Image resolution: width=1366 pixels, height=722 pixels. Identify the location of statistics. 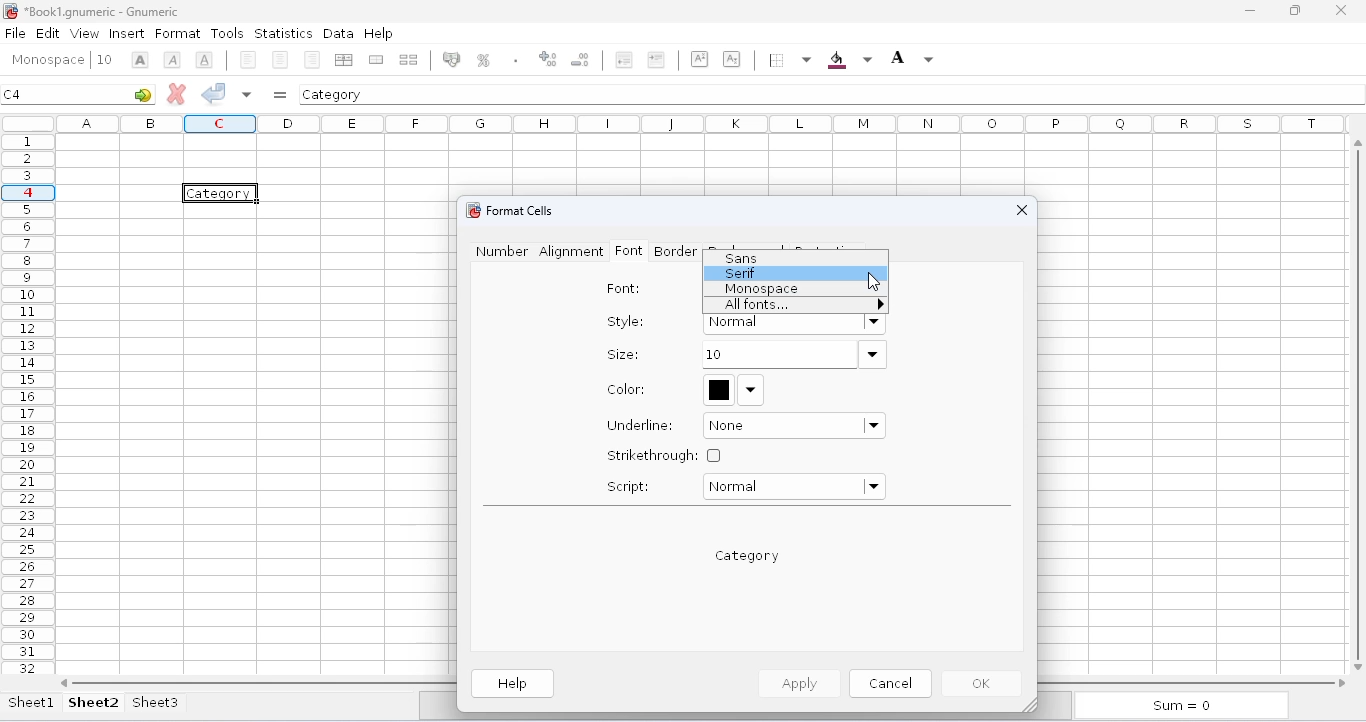
(283, 34).